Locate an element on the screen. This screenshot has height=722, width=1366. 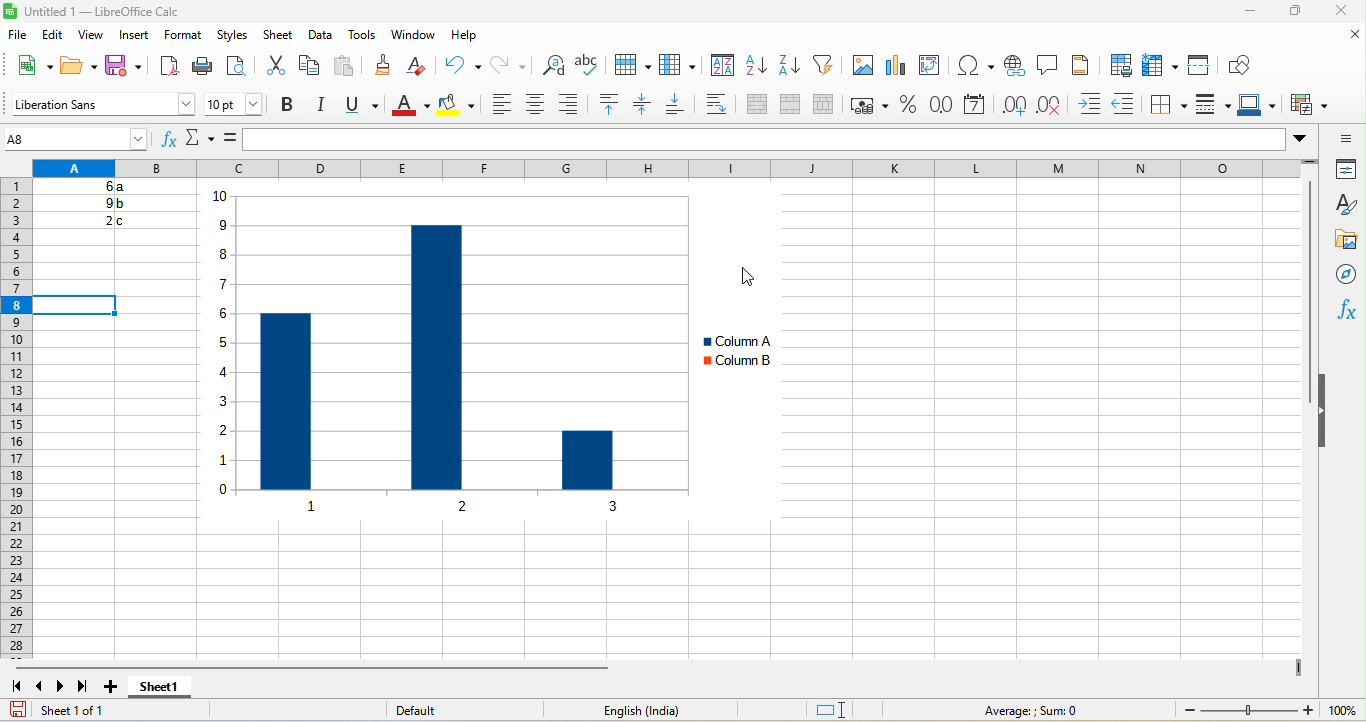
minimize is located at coordinates (1249, 12).